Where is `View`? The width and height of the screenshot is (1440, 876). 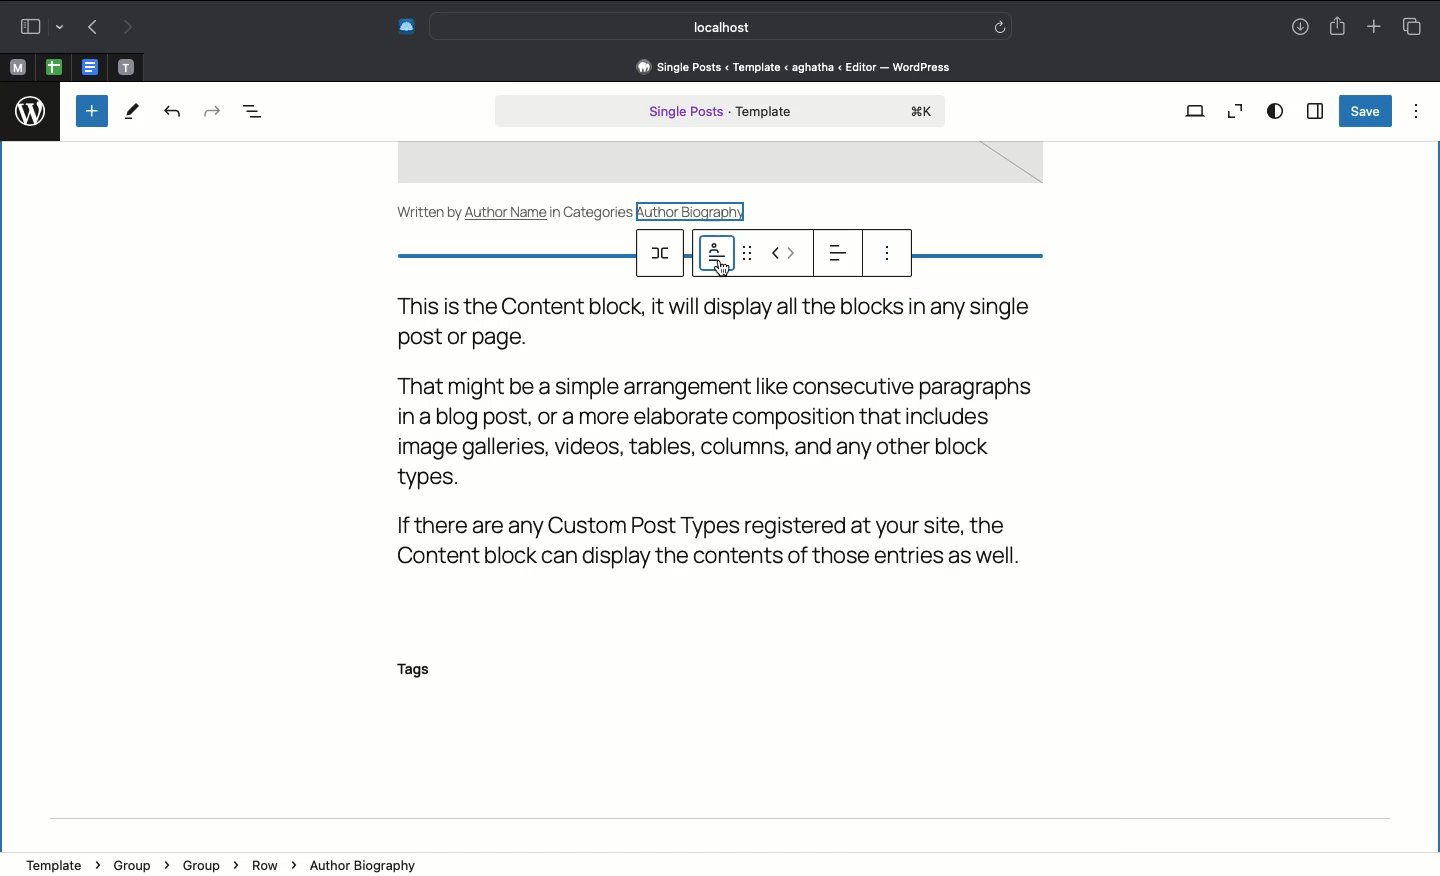 View is located at coordinates (1196, 110).